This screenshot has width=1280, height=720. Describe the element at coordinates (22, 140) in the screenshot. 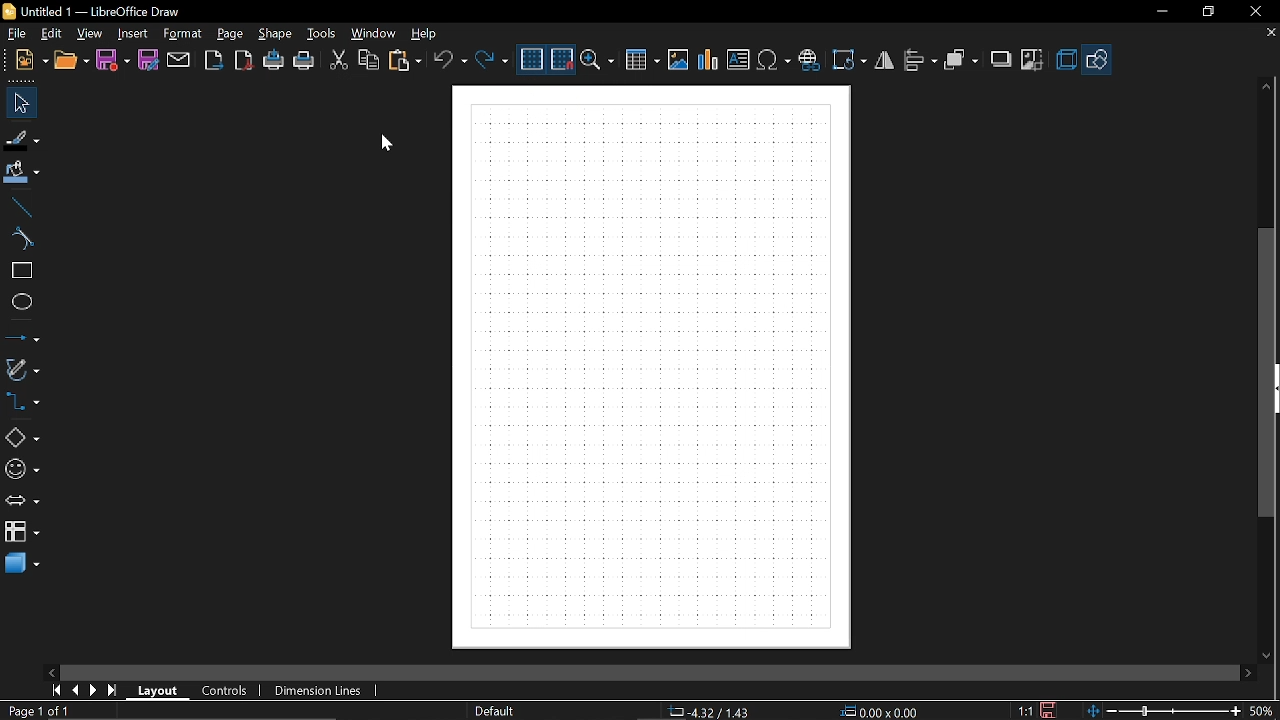

I see `fill line` at that location.